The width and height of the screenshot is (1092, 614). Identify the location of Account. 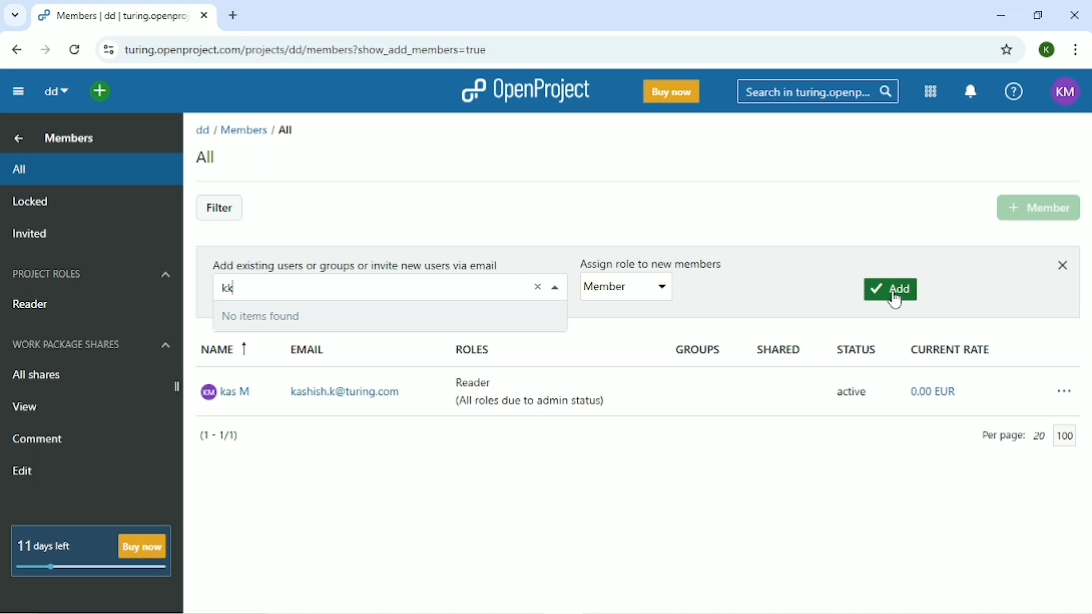
(1046, 50).